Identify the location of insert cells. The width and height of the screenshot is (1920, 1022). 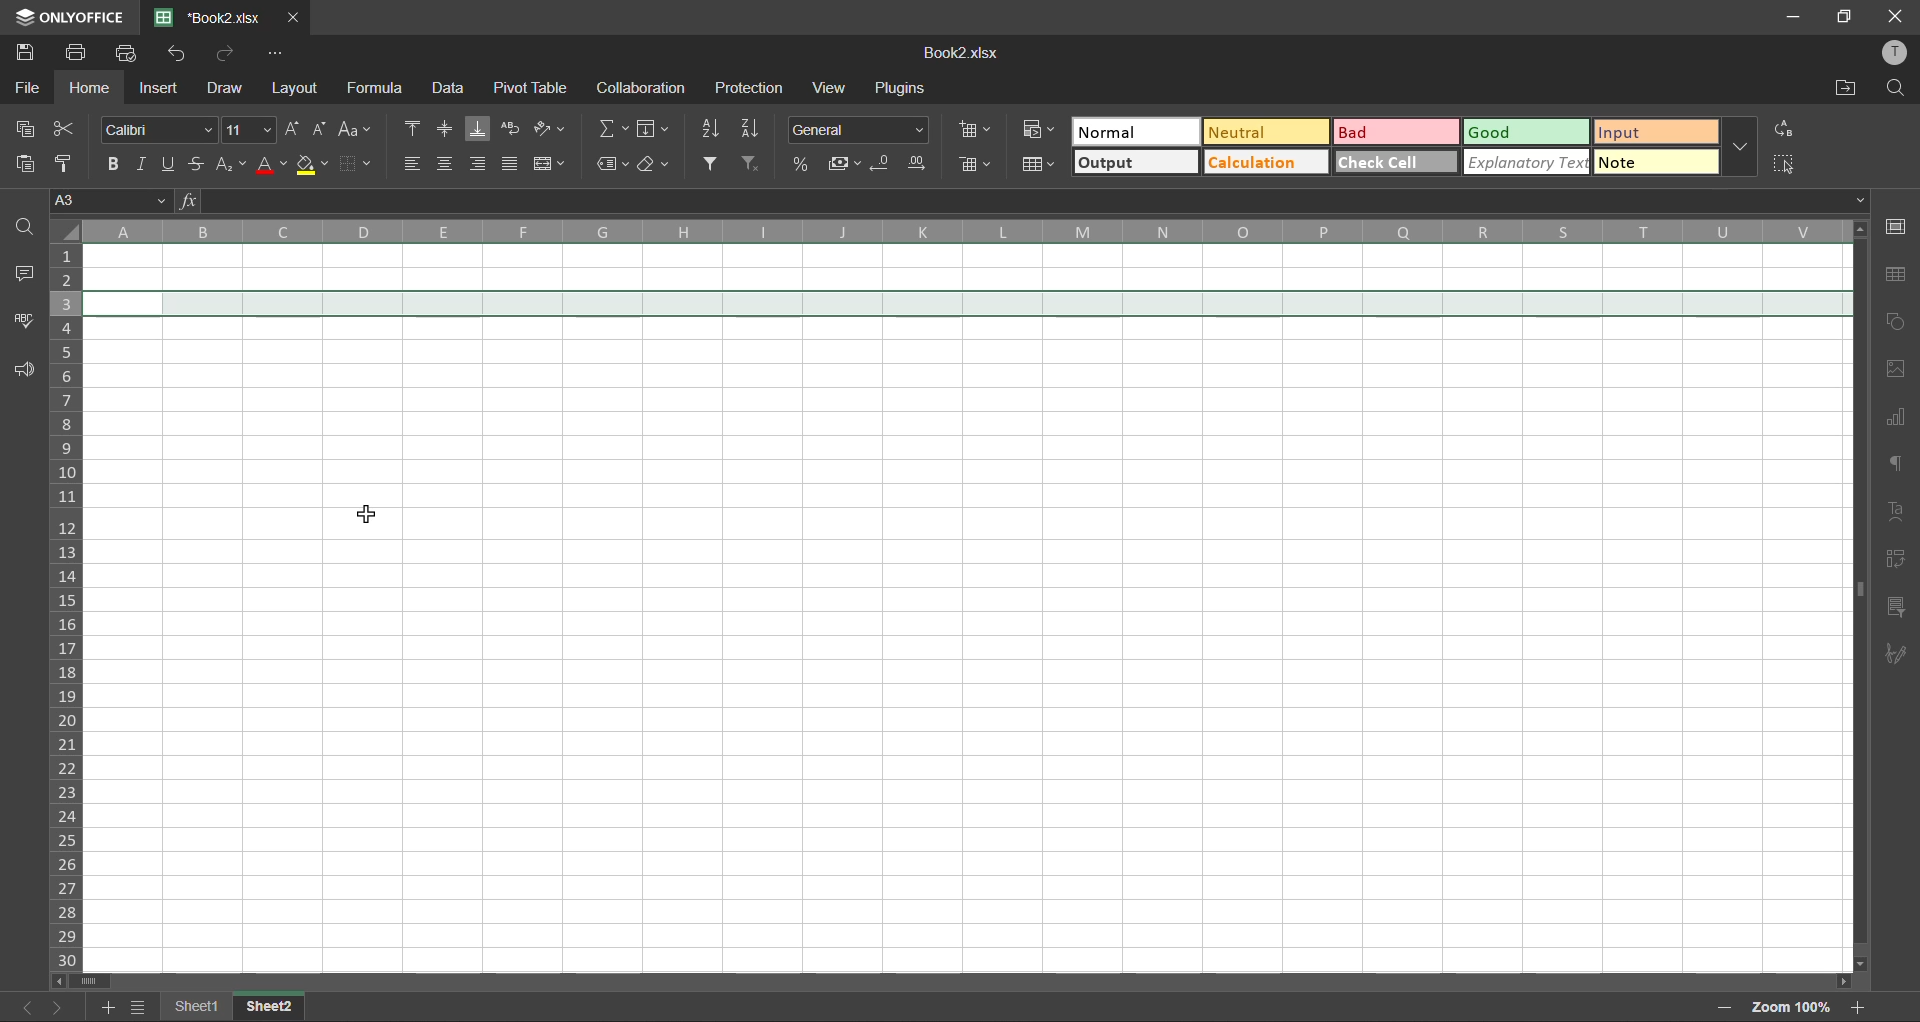
(976, 129).